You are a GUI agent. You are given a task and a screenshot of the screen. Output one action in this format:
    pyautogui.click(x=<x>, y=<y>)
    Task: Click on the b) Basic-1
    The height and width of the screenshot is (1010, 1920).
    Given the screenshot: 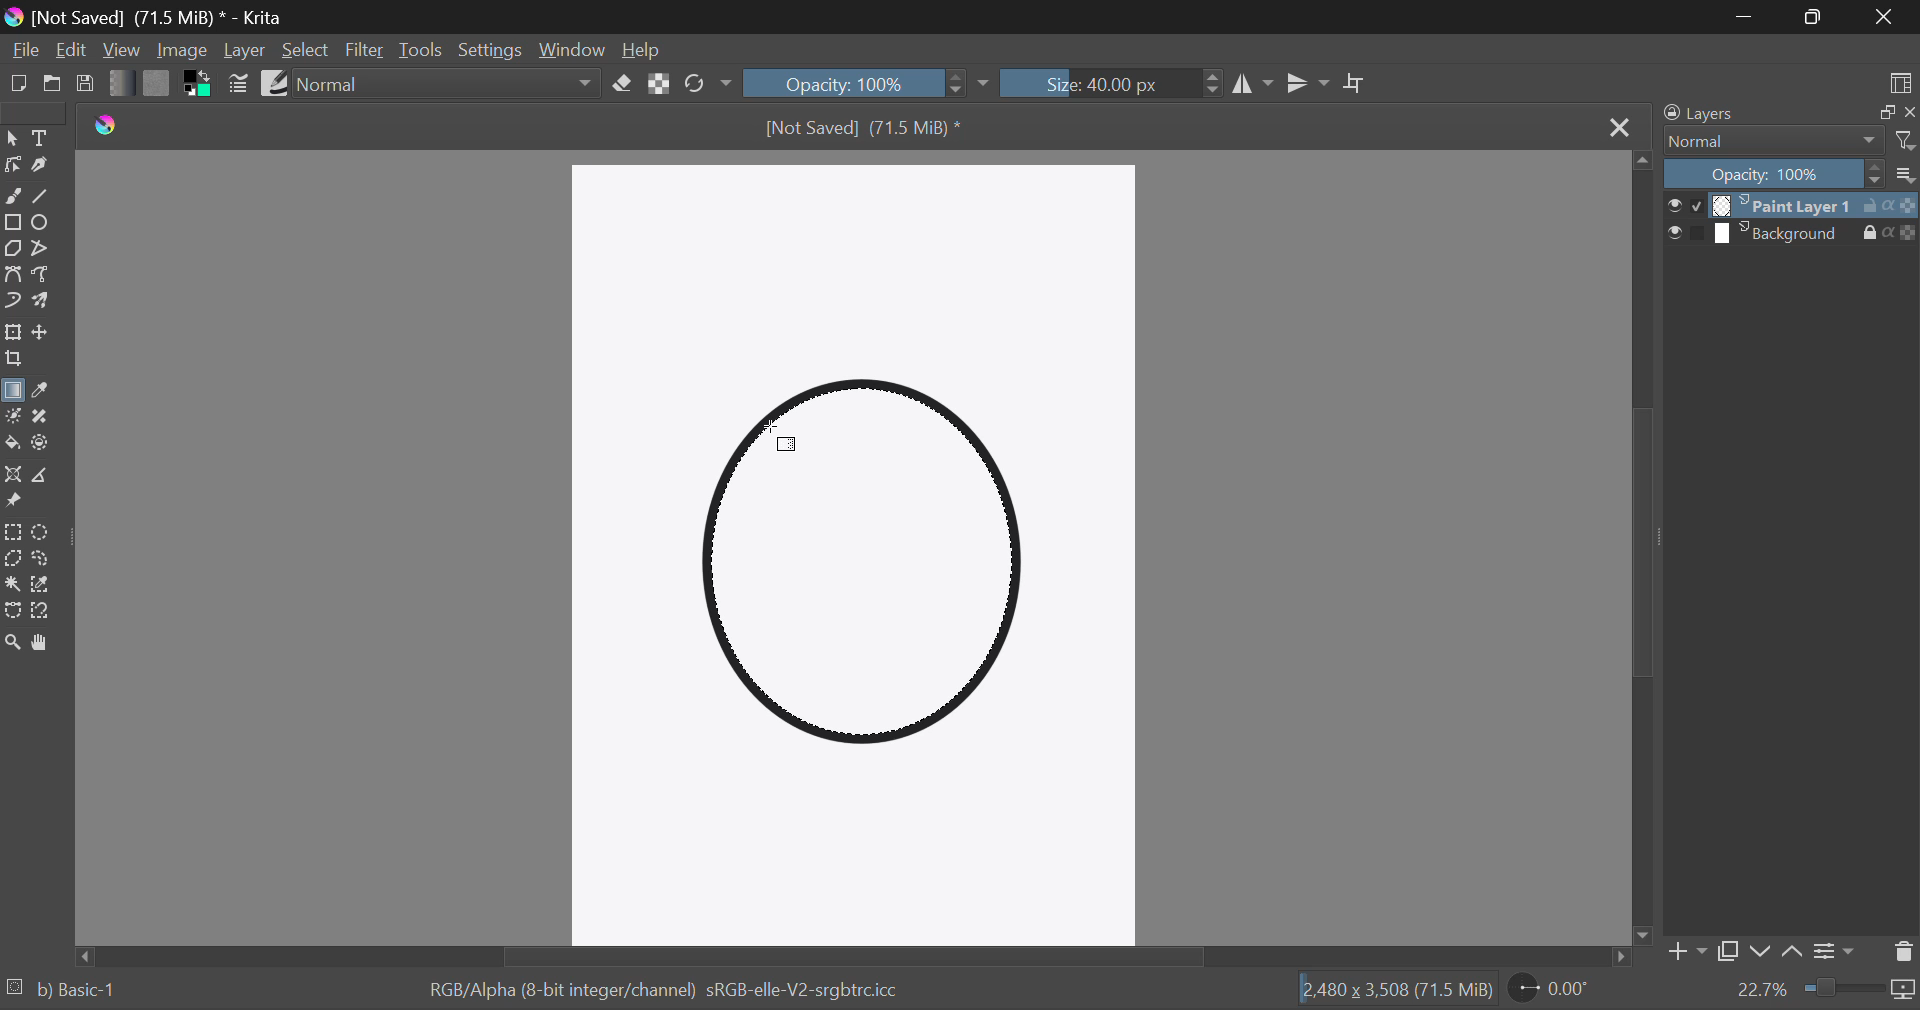 What is the action you would take?
    pyautogui.click(x=72, y=991)
    